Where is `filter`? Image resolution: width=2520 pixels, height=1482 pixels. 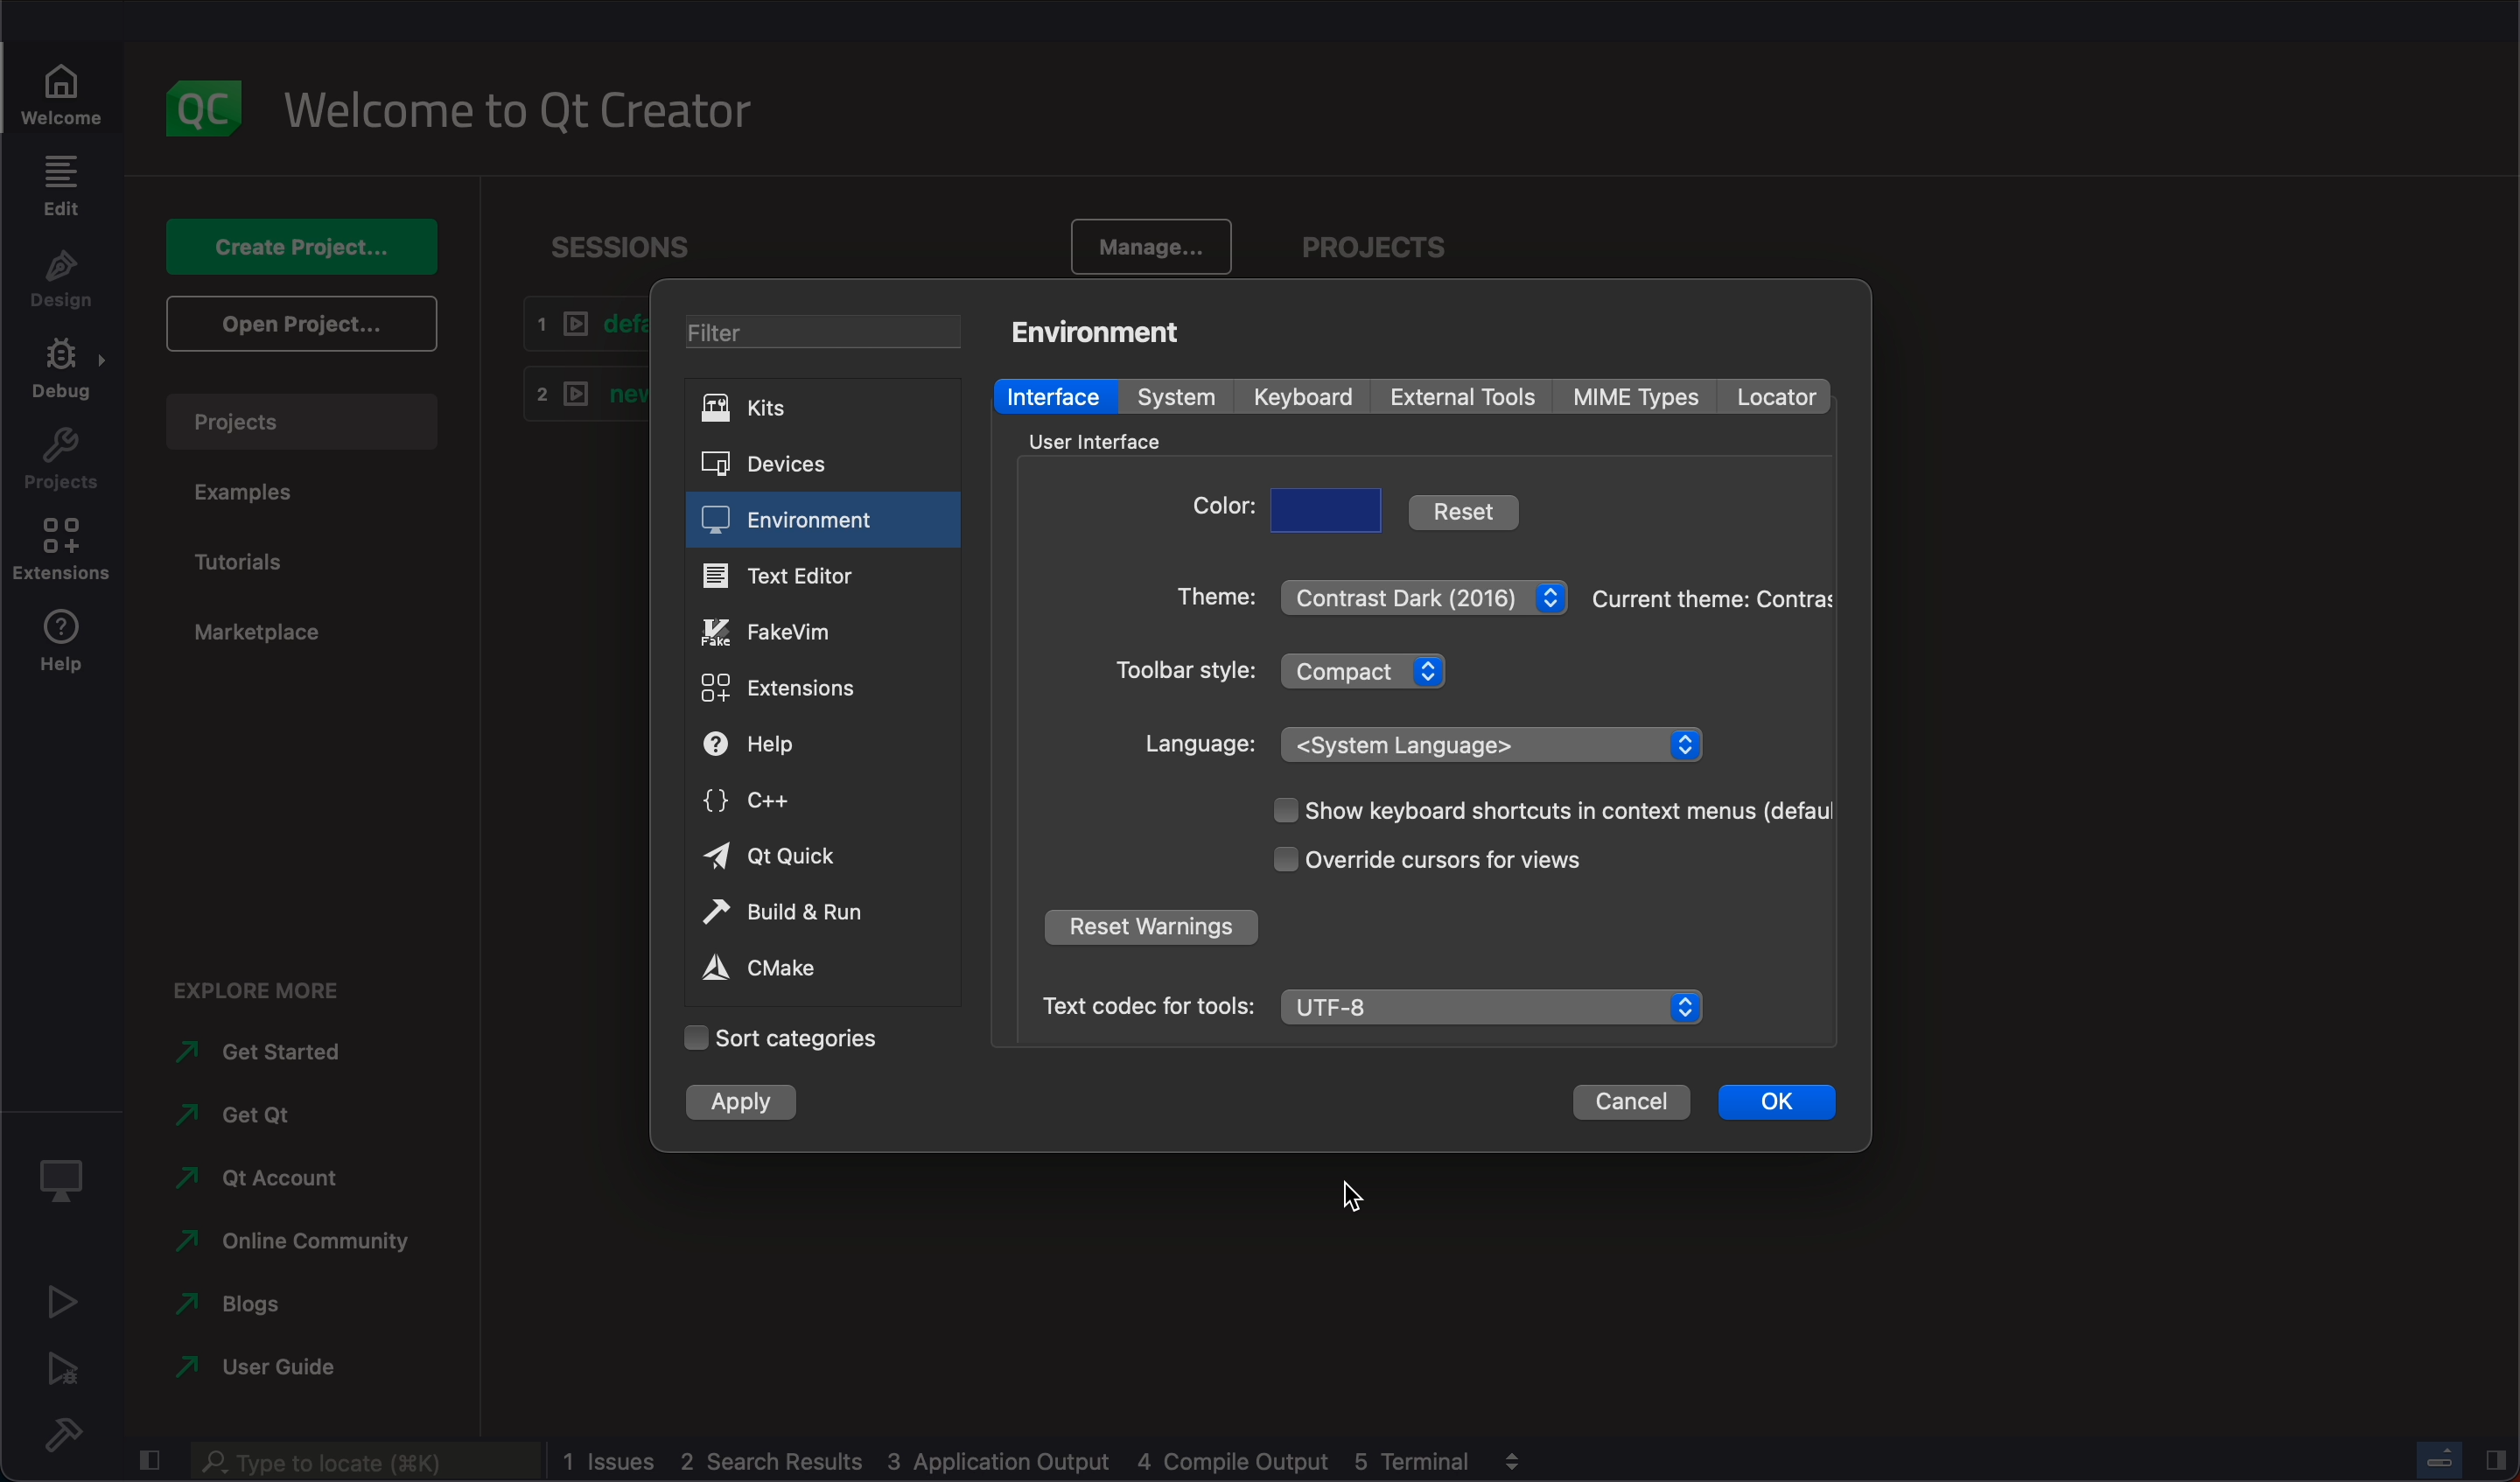 filter is located at coordinates (815, 329).